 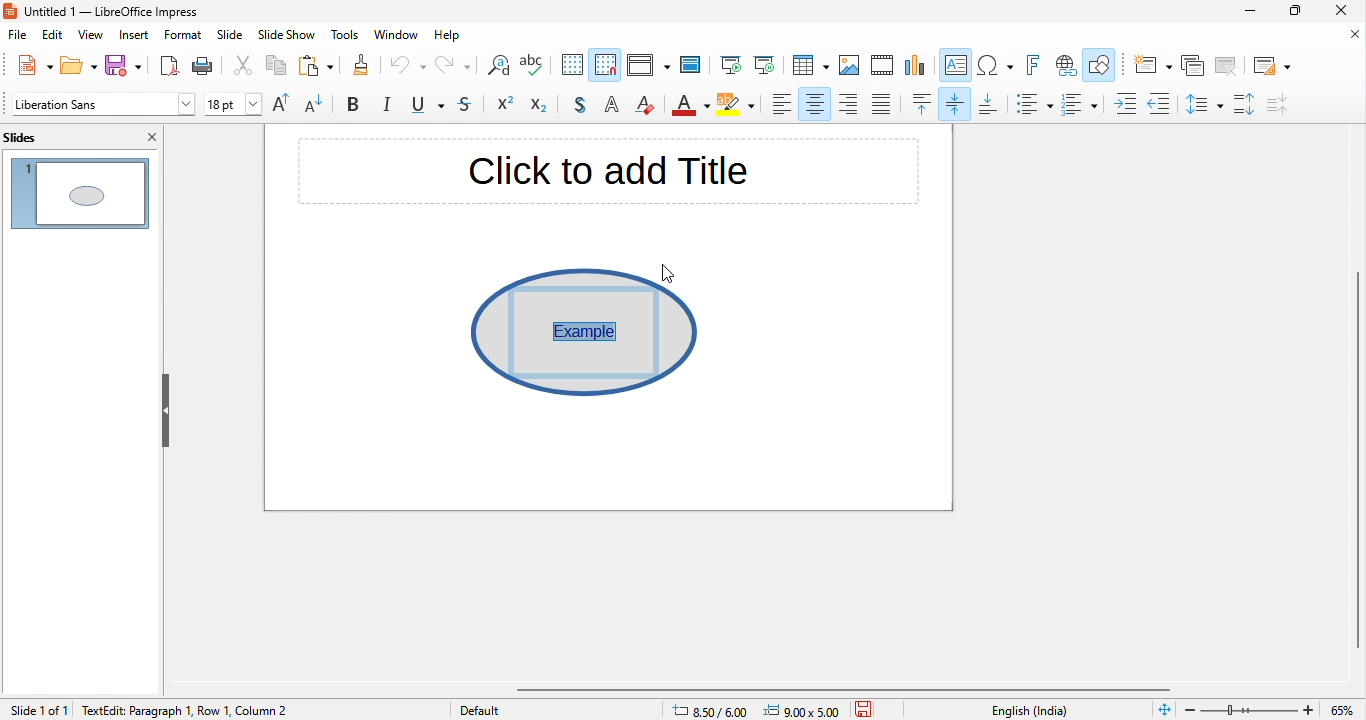 What do you see at coordinates (738, 107) in the screenshot?
I see `character highlight color` at bounding box center [738, 107].